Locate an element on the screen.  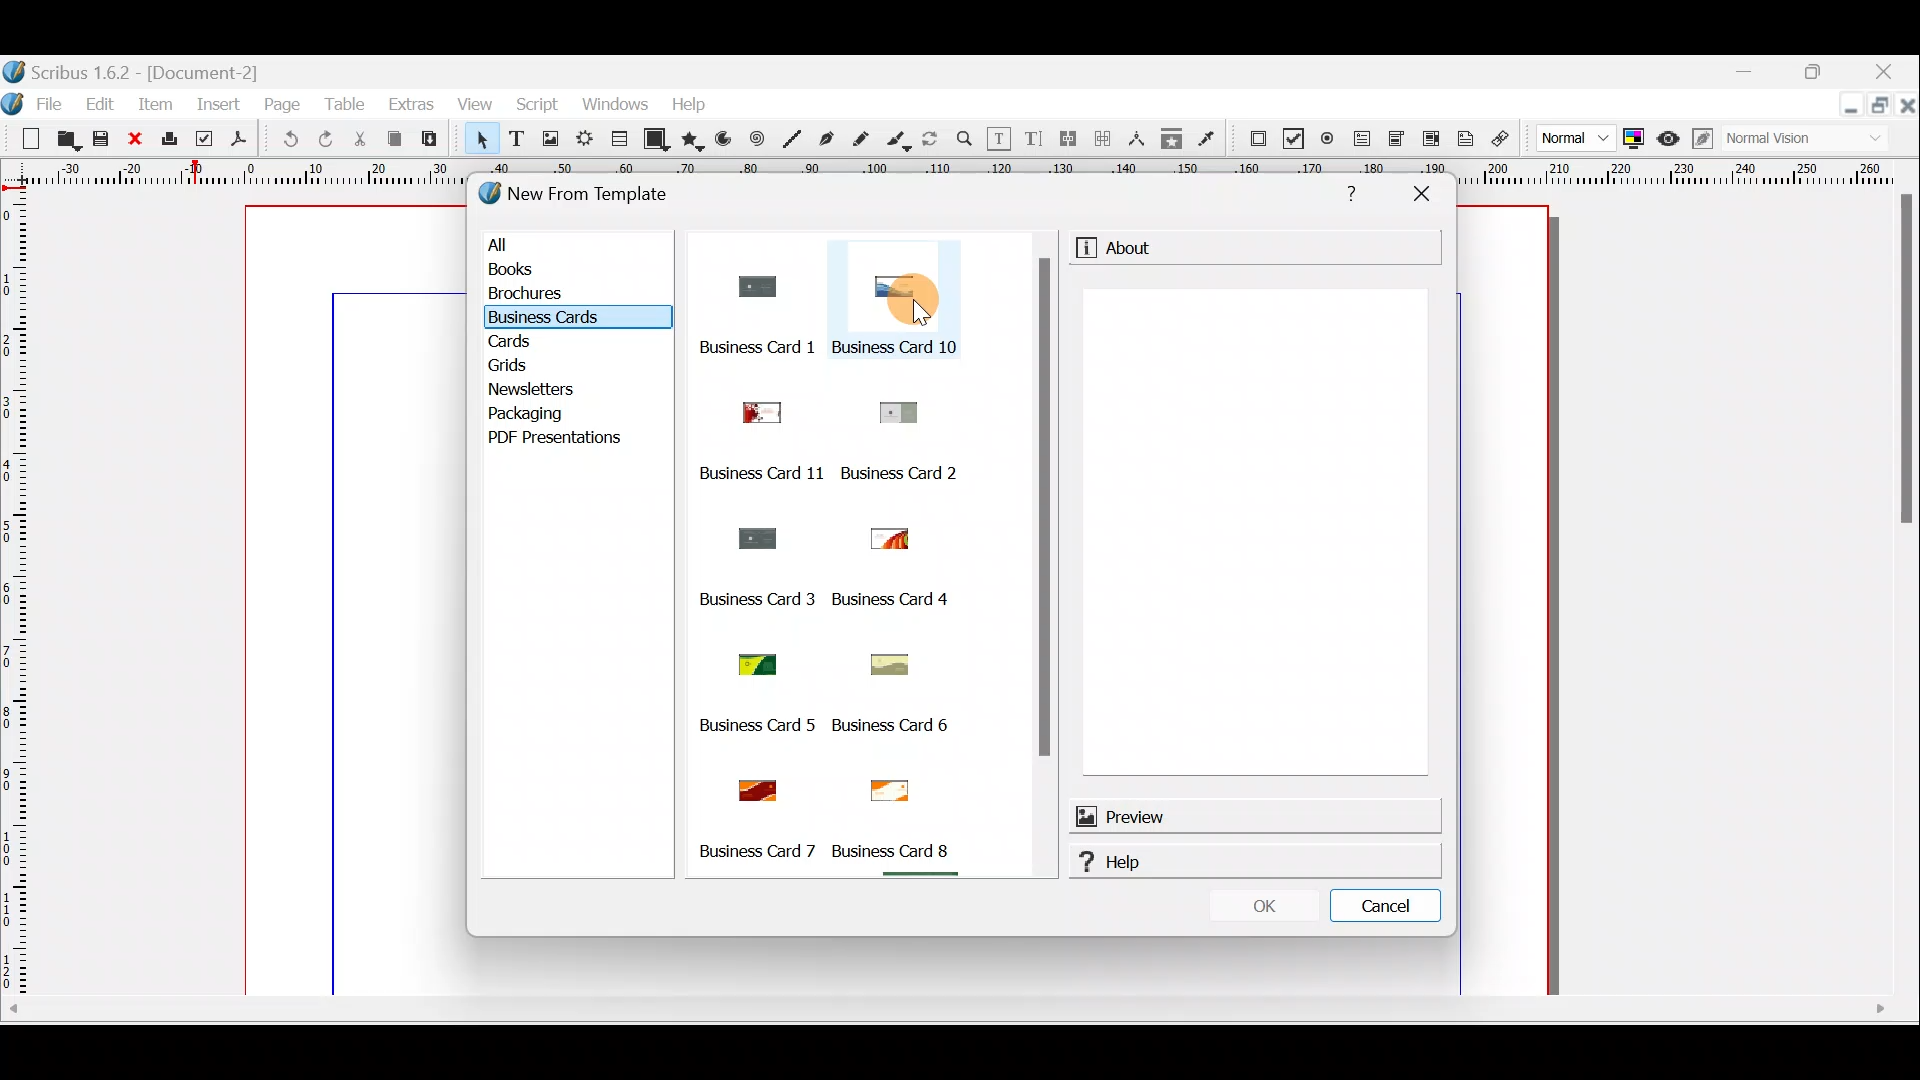
Text frame is located at coordinates (517, 142).